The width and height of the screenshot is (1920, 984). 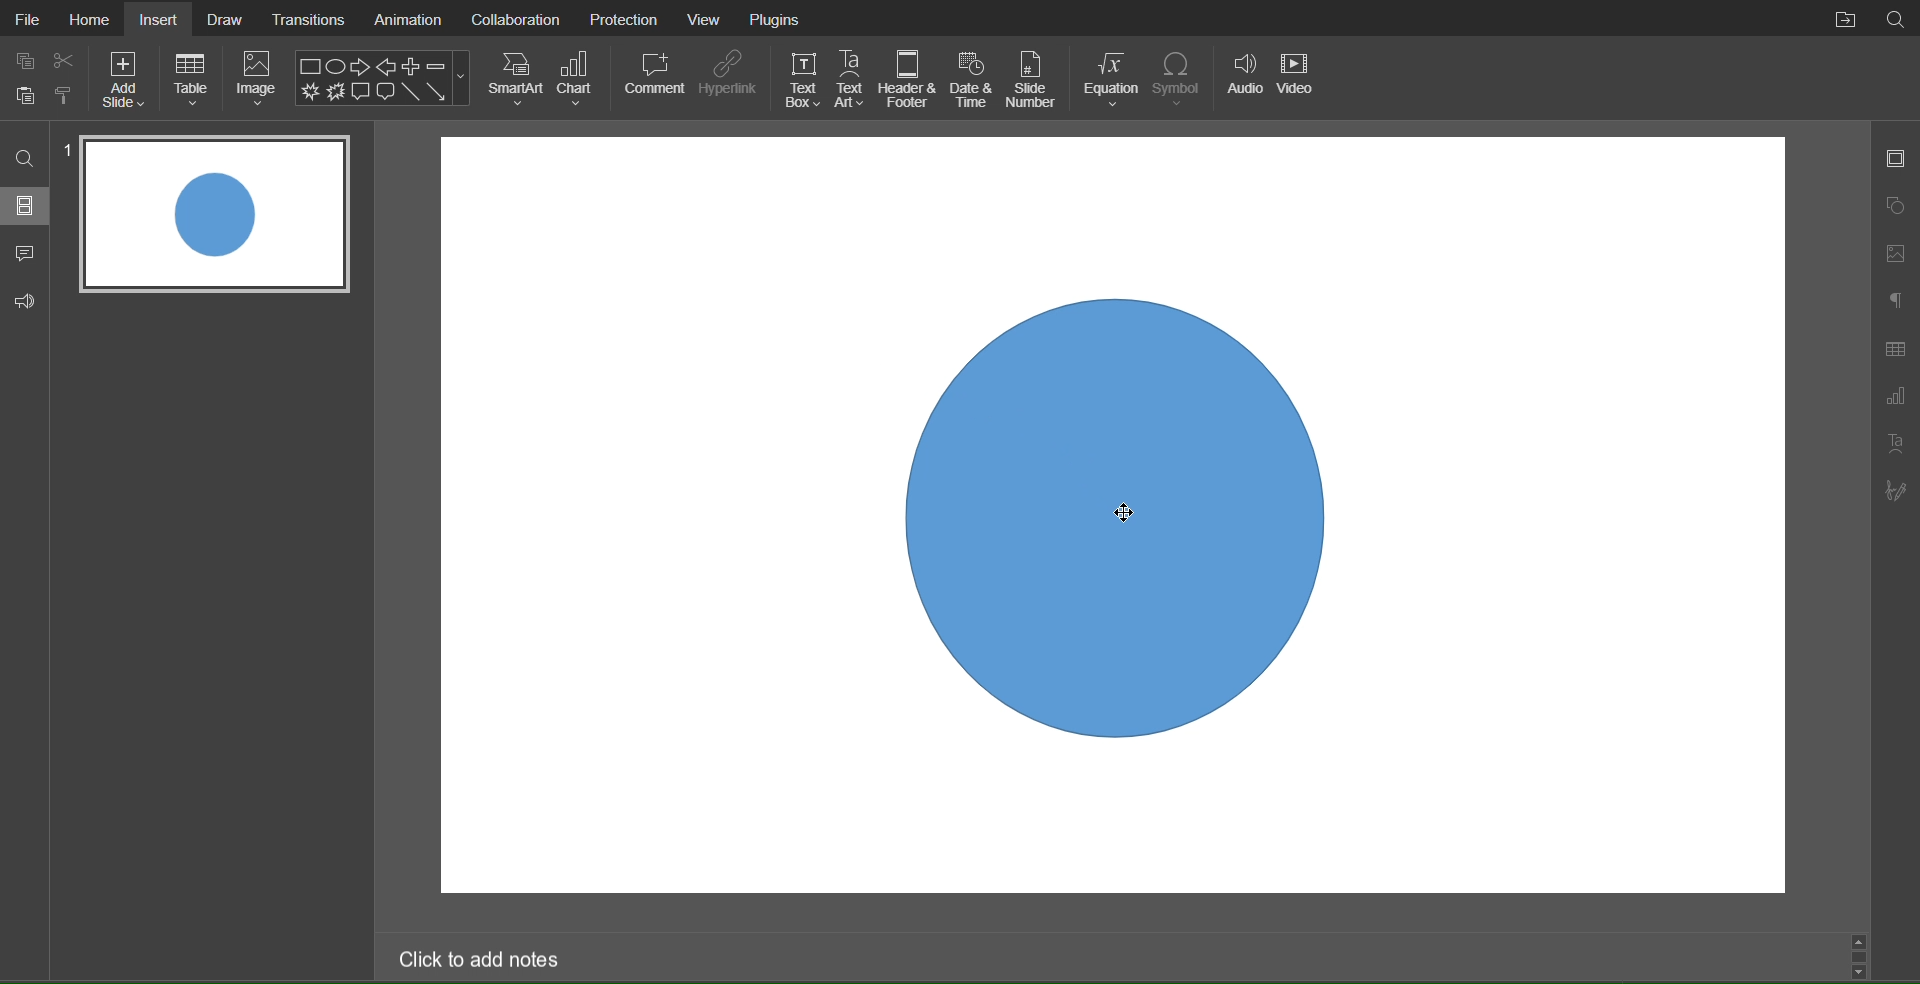 I want to click on Protection, so click(x=625, y=18).